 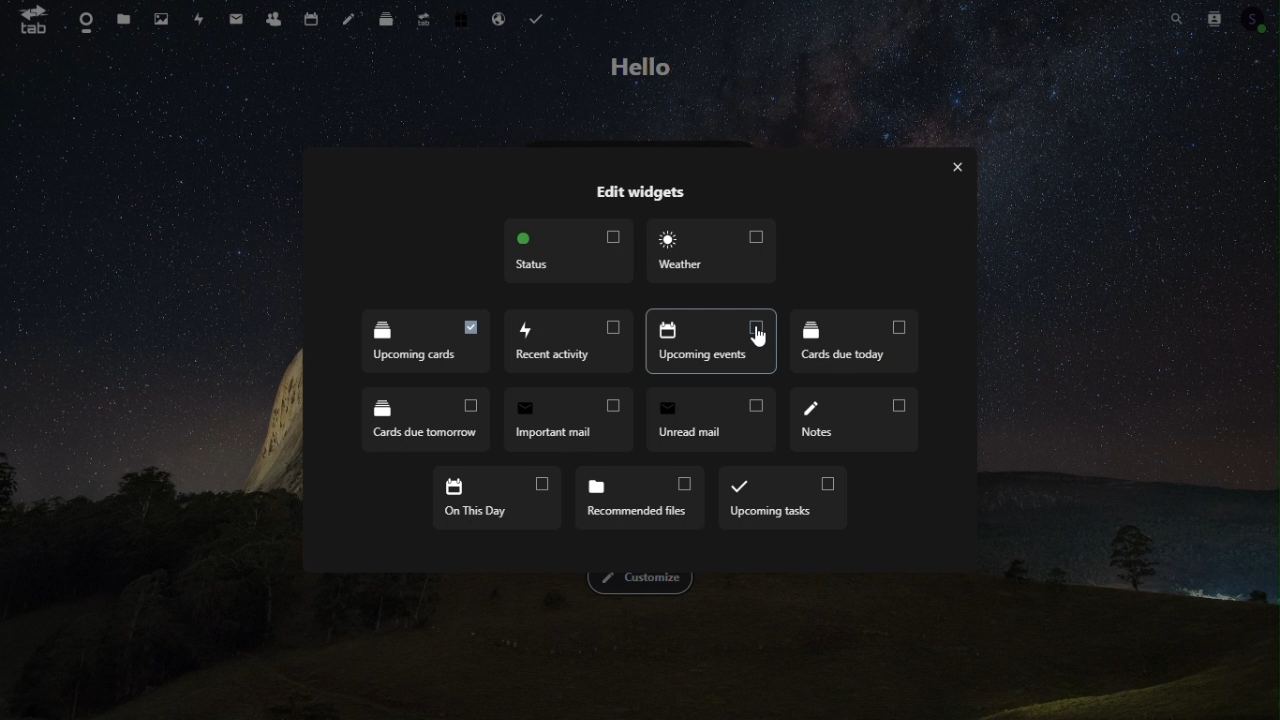 I want to click on Cursor, so click(x=759, y=340).